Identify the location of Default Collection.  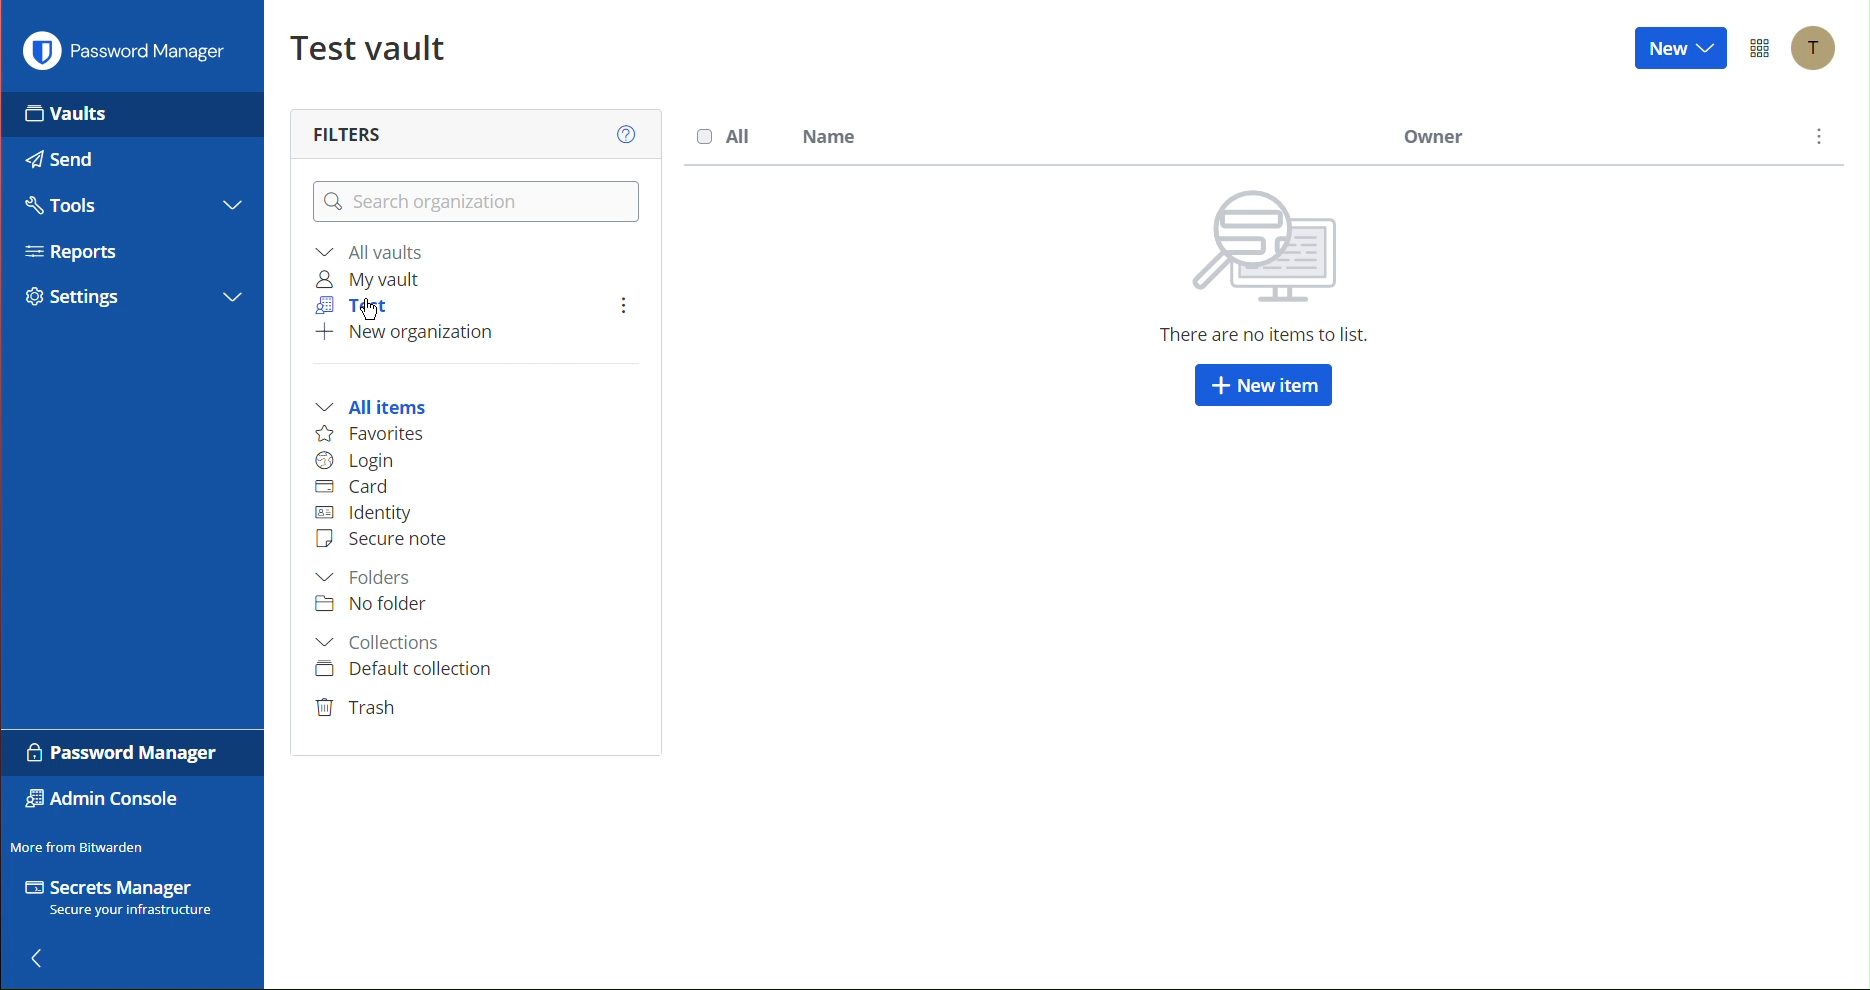
(405, 669).